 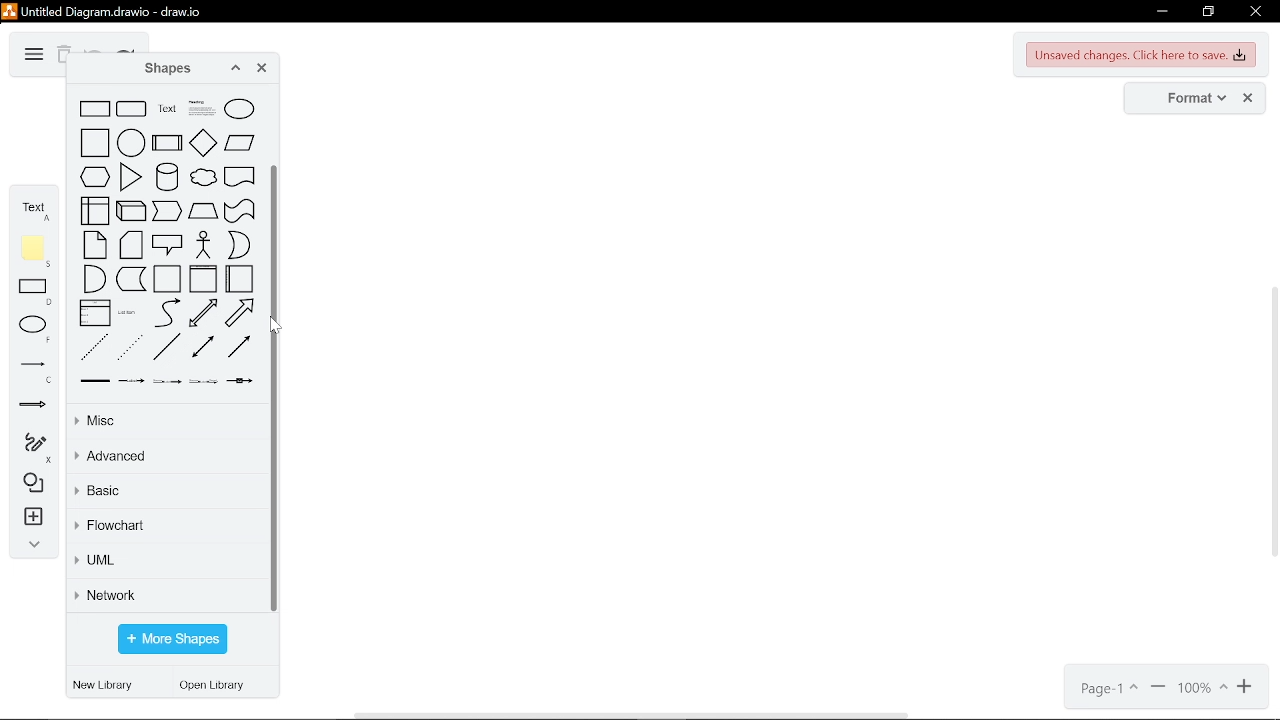 I want to click on freehand, so click(x=30, y=448).